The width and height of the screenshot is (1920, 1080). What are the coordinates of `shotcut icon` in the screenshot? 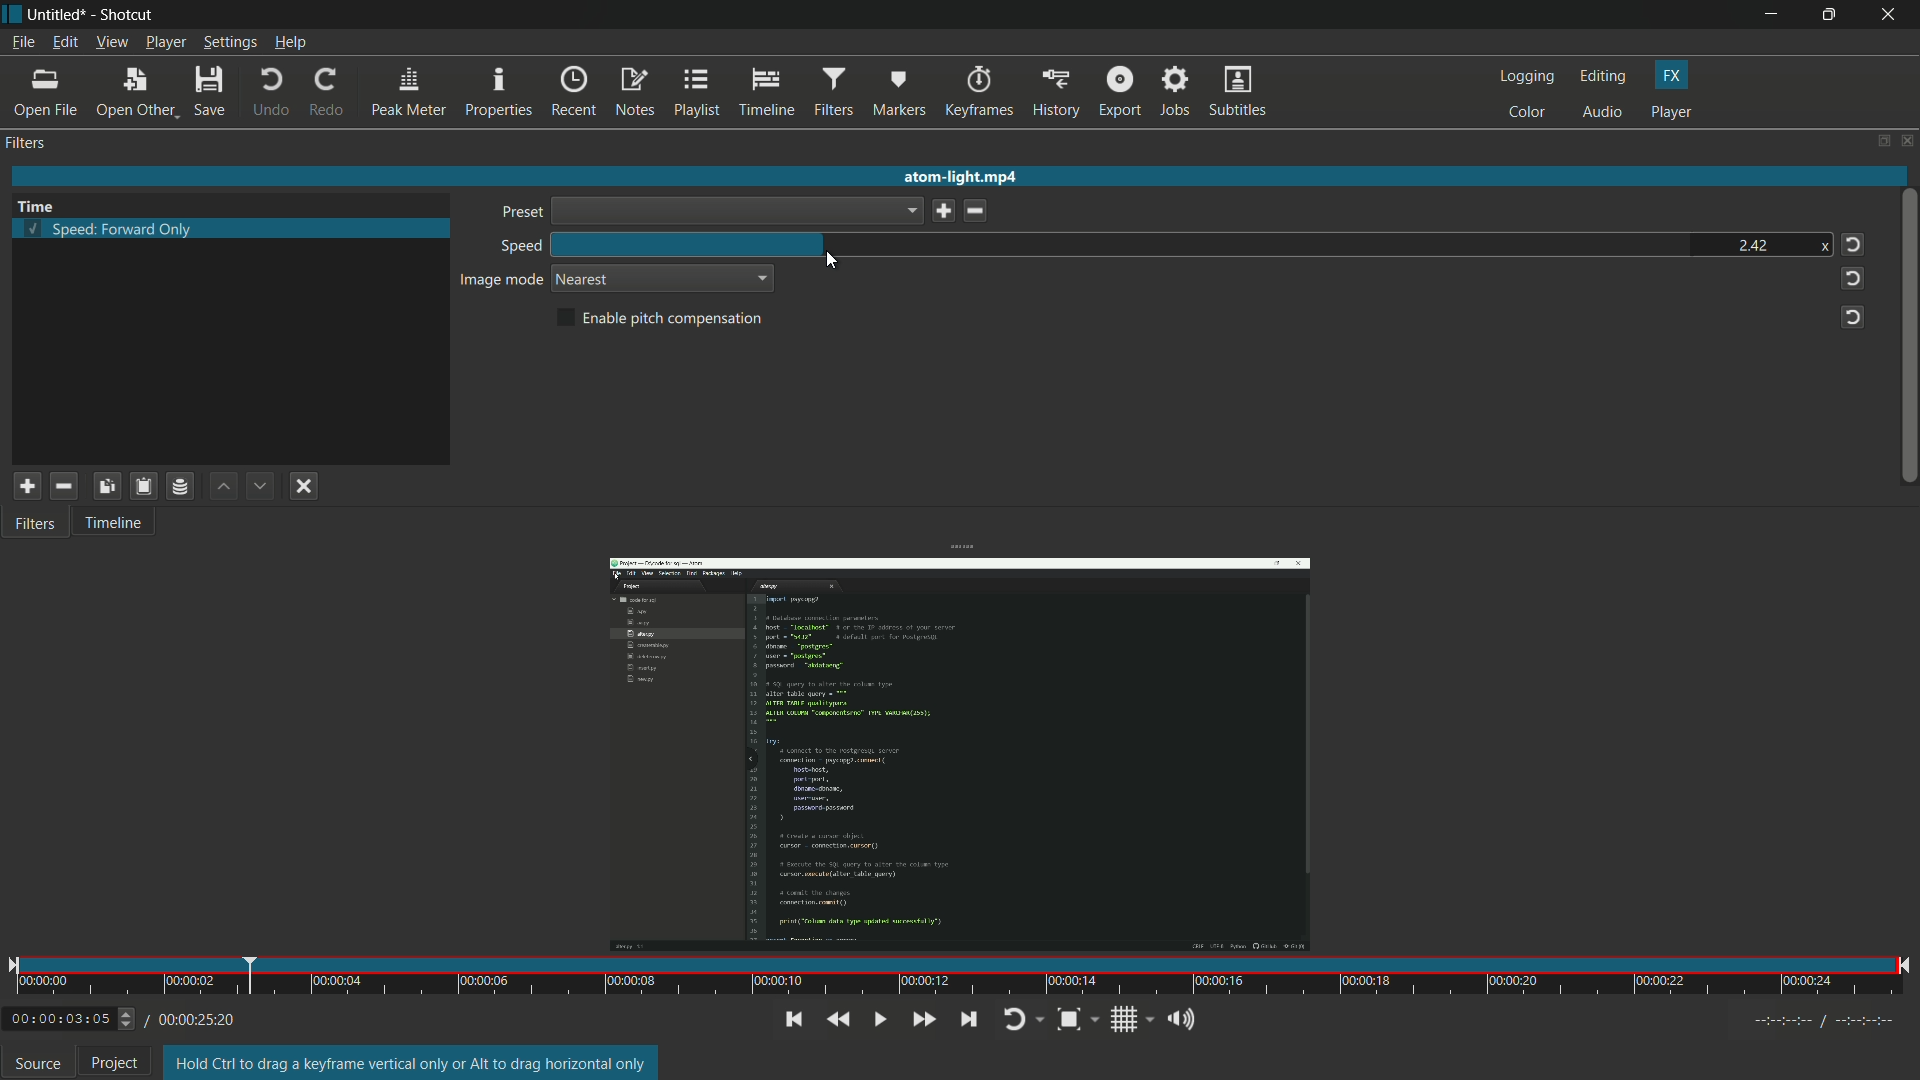 It's located at (12, 13).